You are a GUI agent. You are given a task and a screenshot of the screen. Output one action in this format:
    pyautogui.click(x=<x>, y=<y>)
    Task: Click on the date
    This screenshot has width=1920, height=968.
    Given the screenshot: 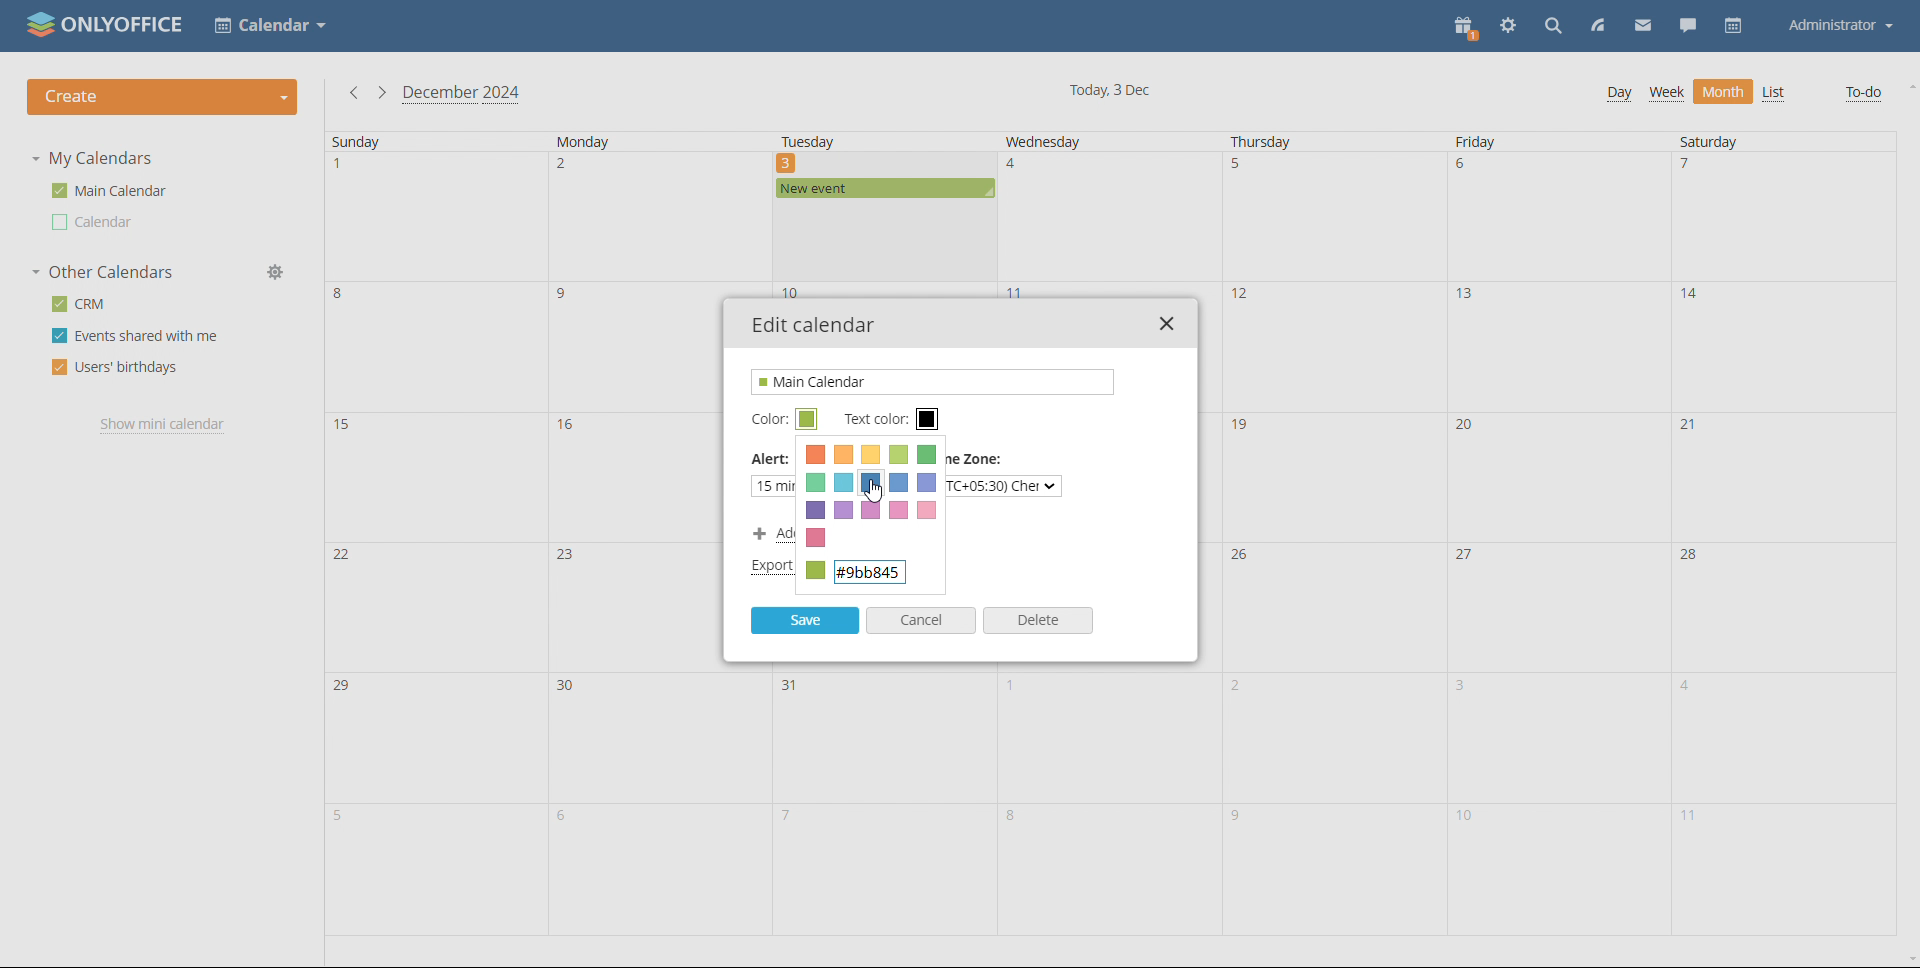 What is the action you would take?
    pyautogui.click(x=1556, y=348)
    